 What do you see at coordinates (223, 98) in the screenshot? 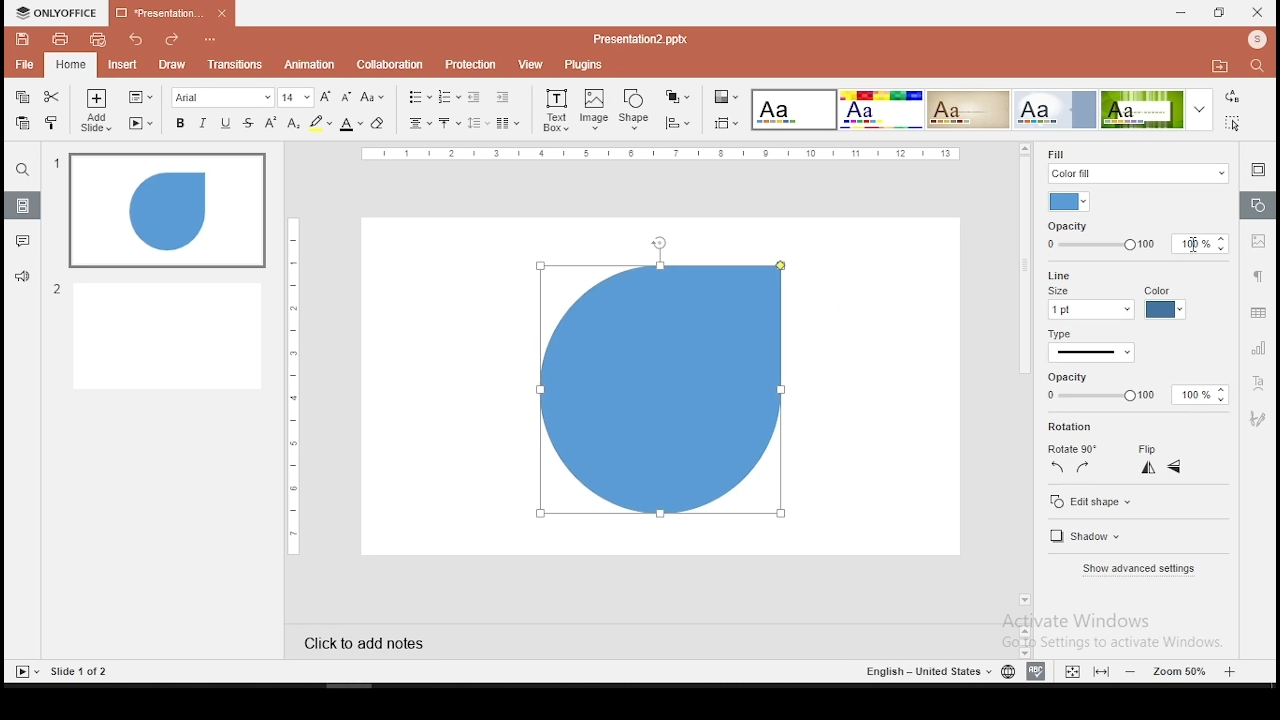
I see `font` at bounding box center [223, 98].